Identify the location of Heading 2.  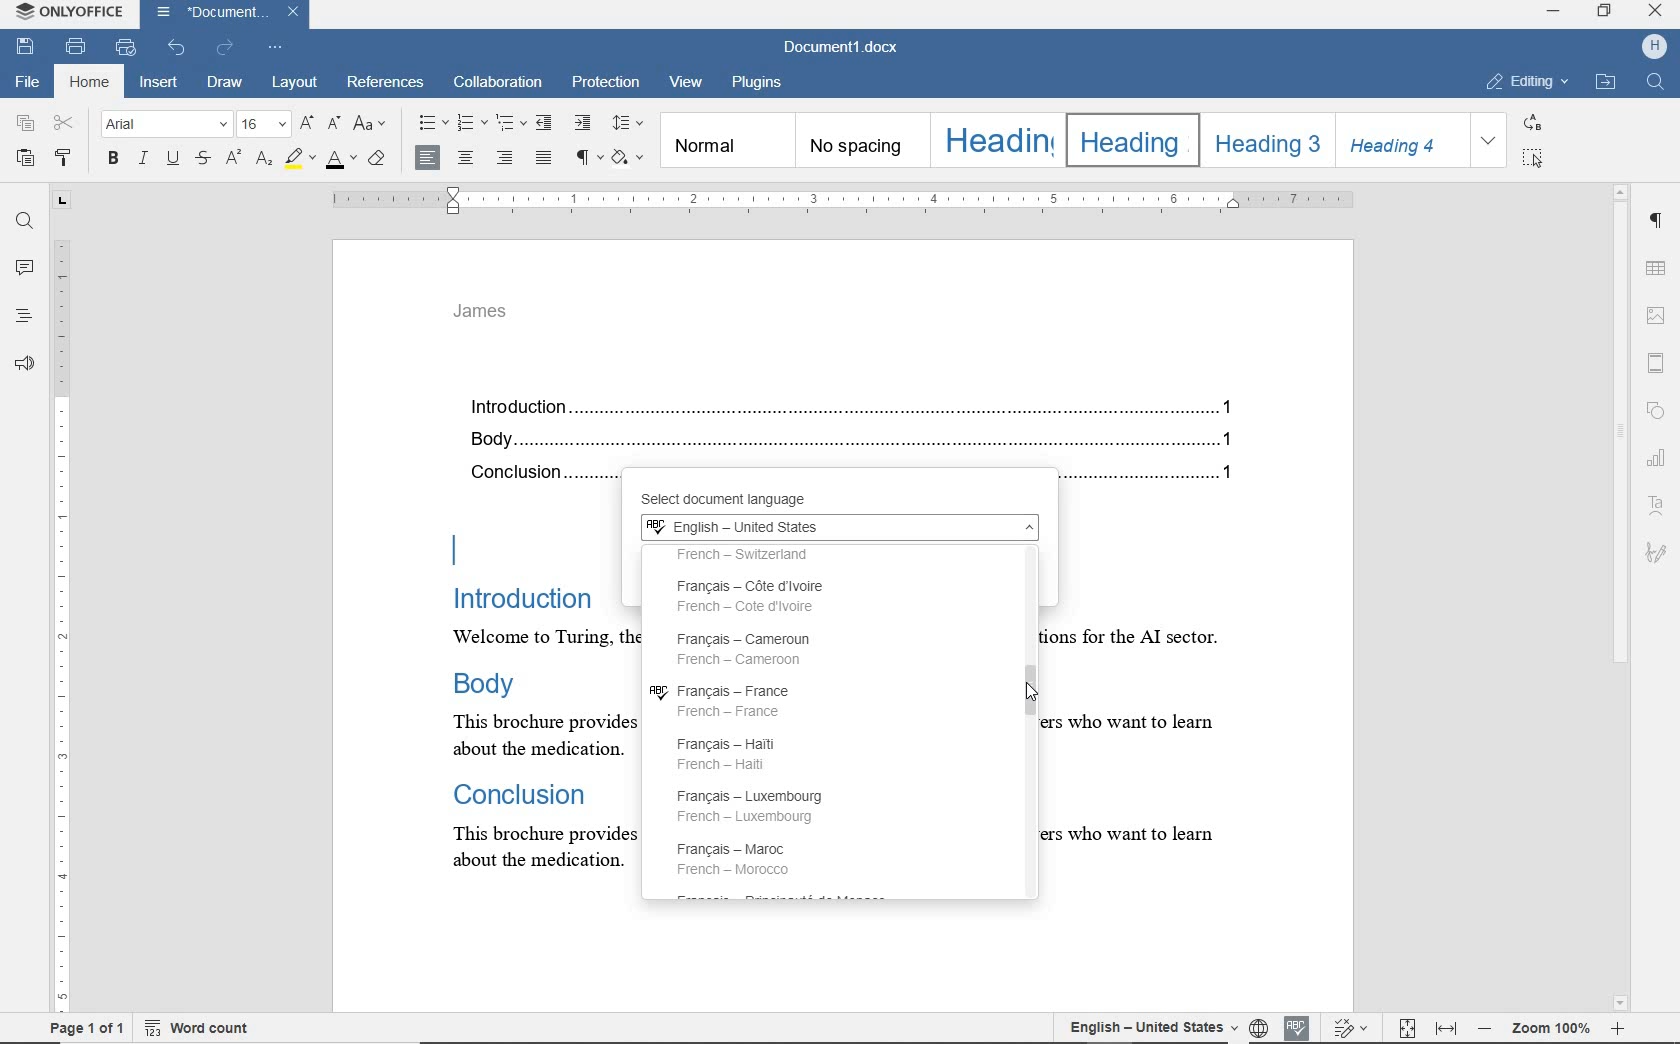
(1128, 140).